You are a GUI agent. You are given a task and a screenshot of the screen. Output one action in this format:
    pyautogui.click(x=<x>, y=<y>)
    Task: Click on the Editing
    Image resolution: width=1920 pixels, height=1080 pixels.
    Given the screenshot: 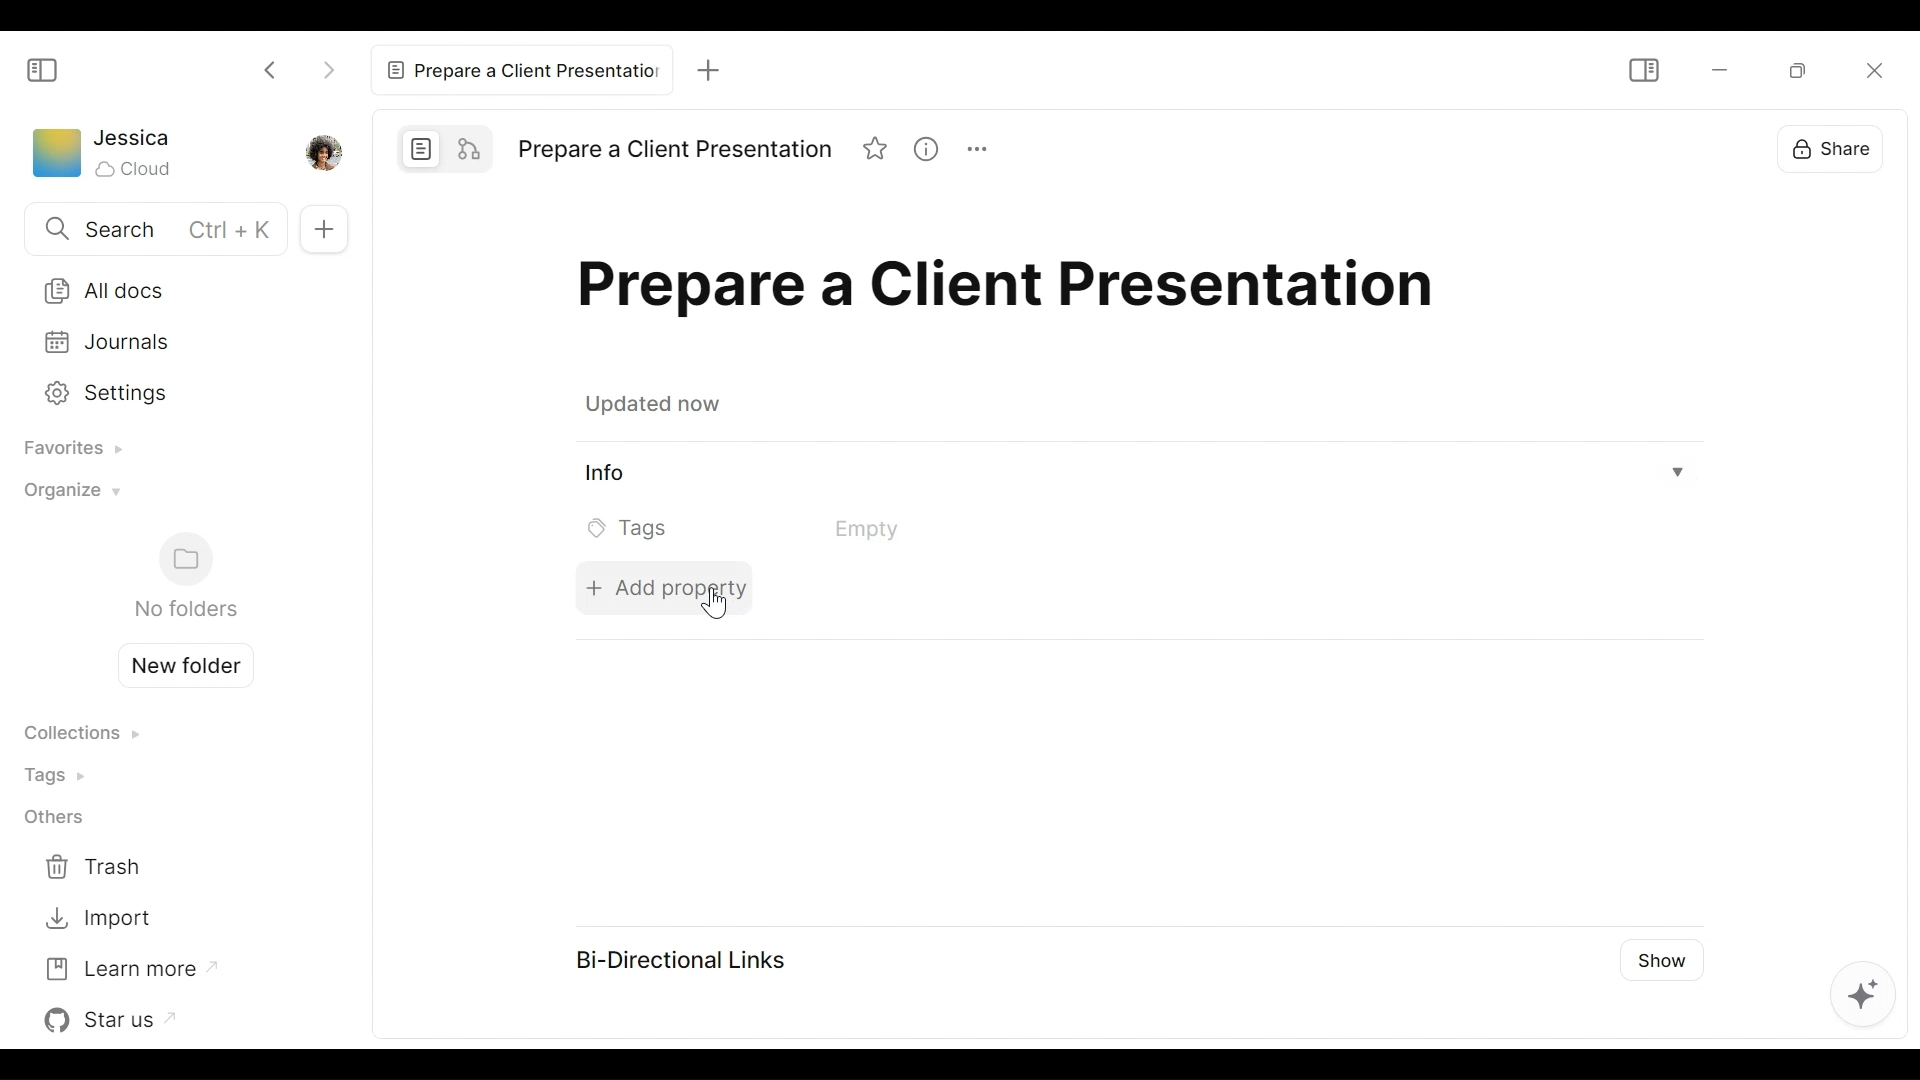 What is the action you would take?
    pyautogui.click(x=1862, y=991)
    